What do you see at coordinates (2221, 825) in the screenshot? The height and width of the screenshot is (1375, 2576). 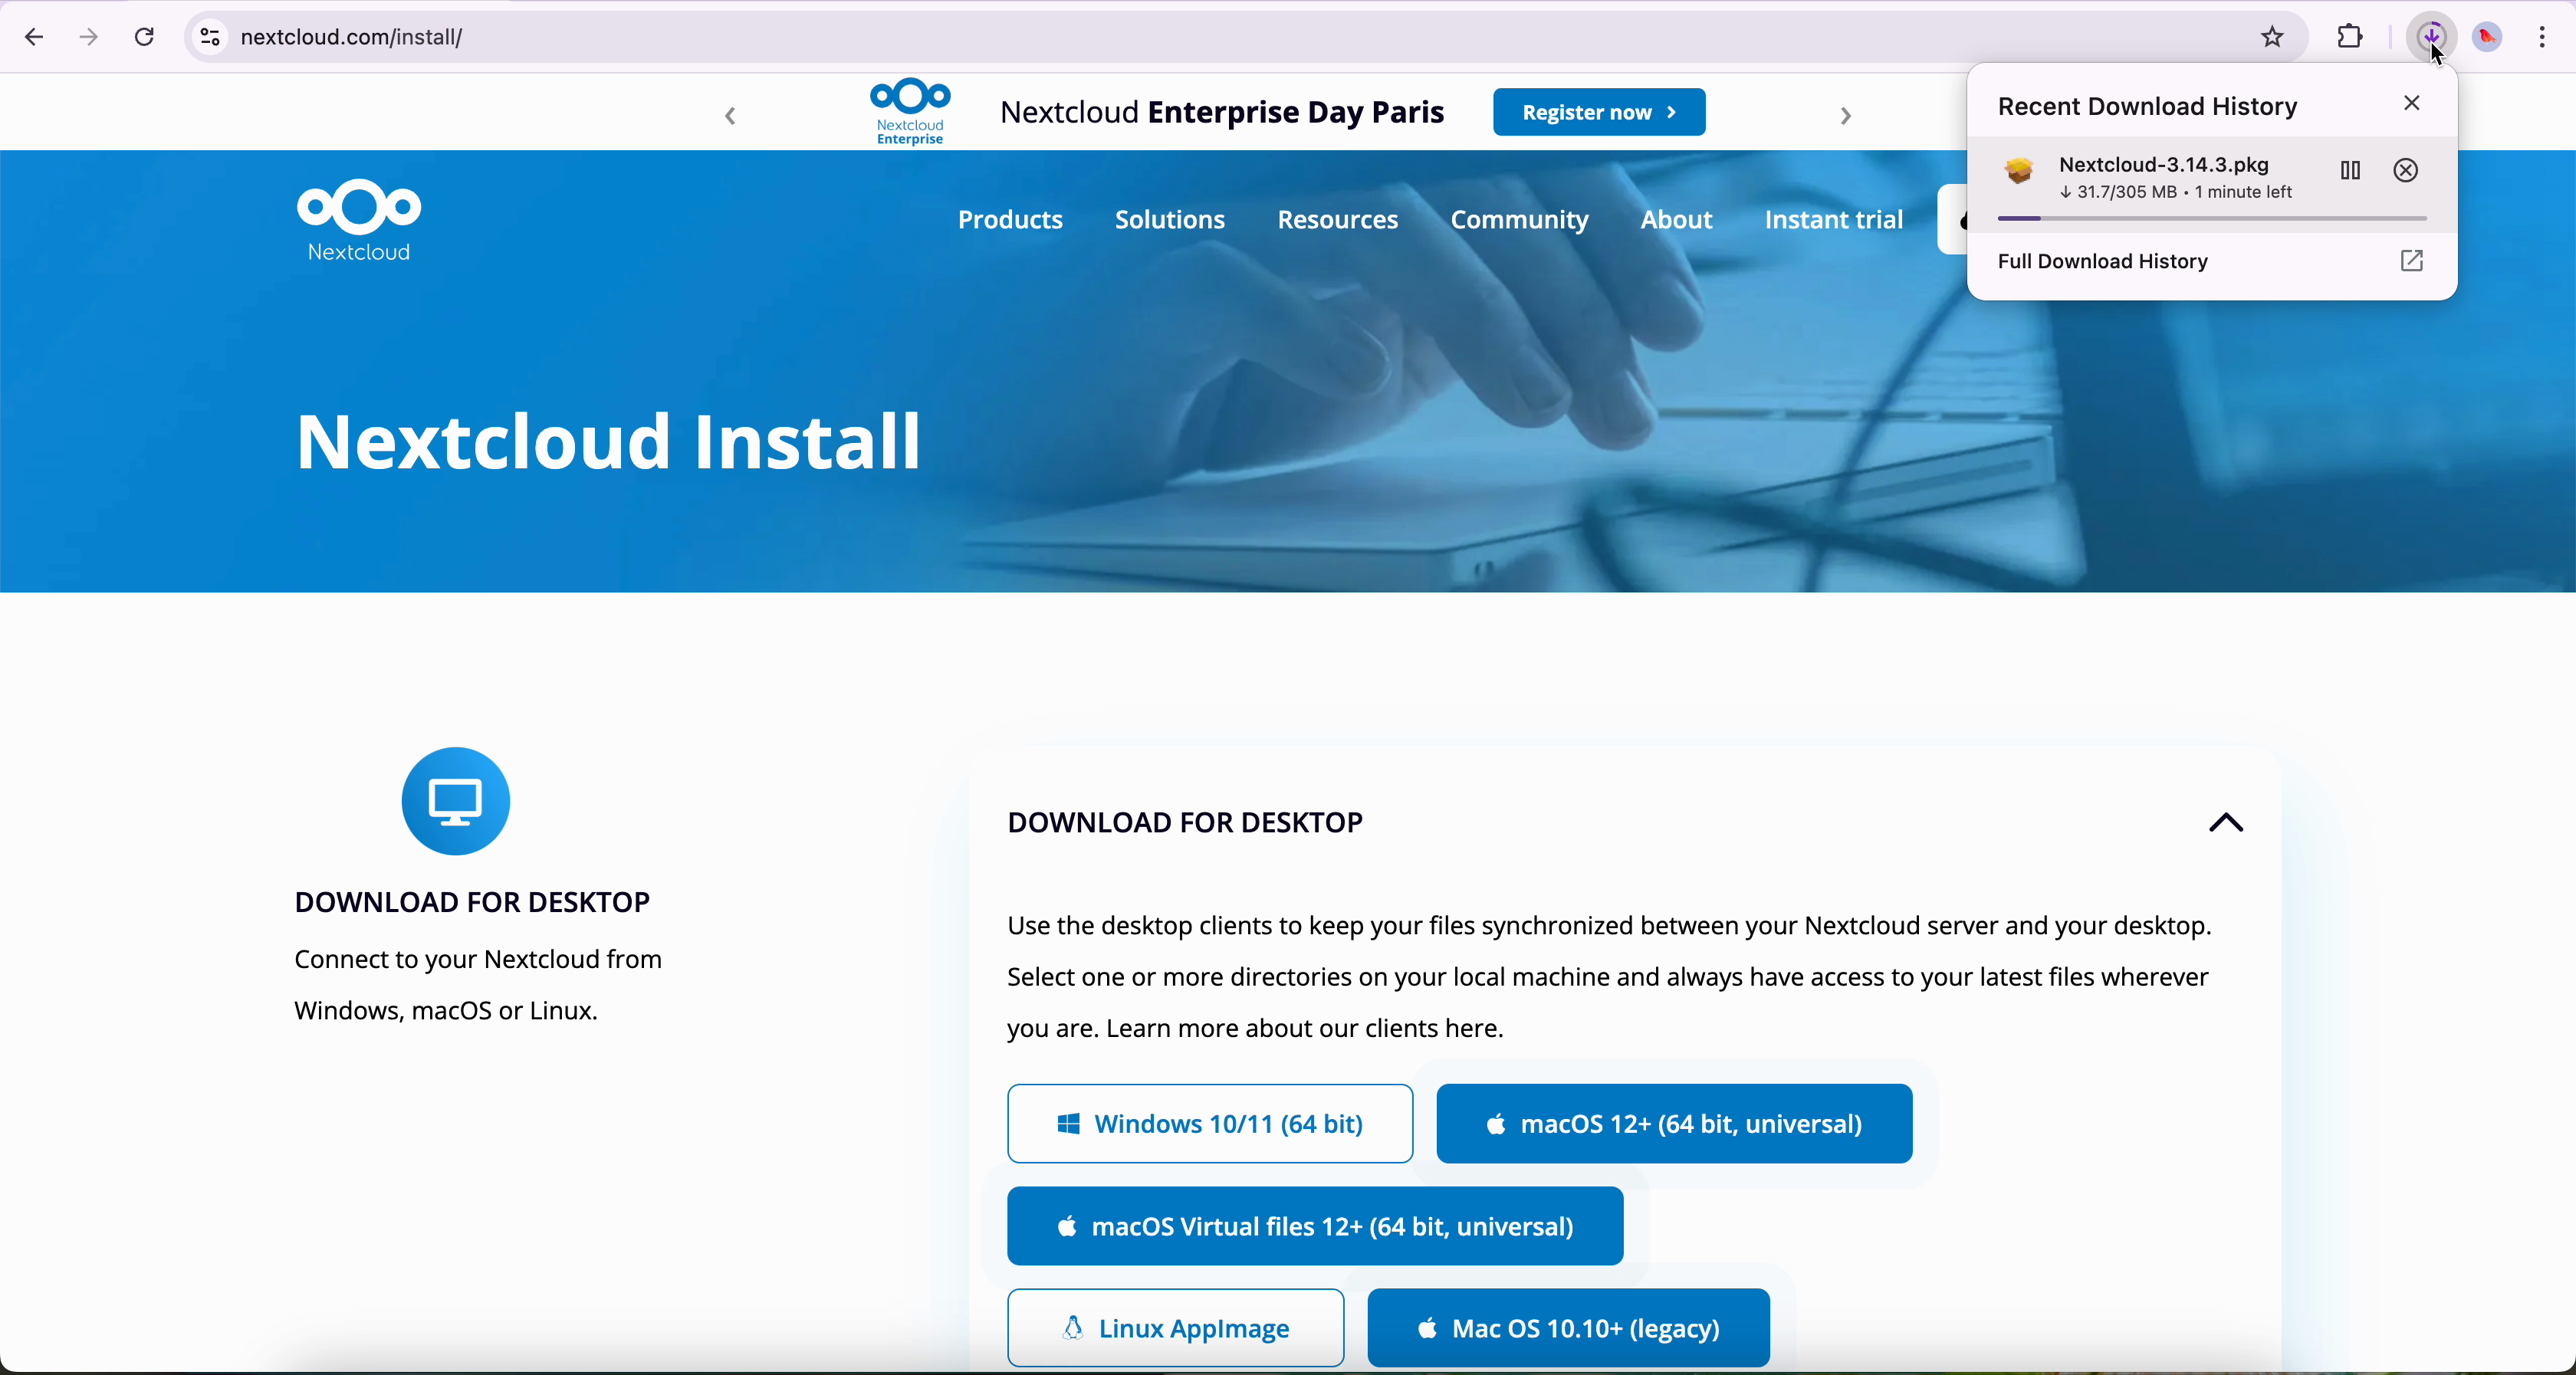 I see `up arrow` at bounding box center [2221, 825].